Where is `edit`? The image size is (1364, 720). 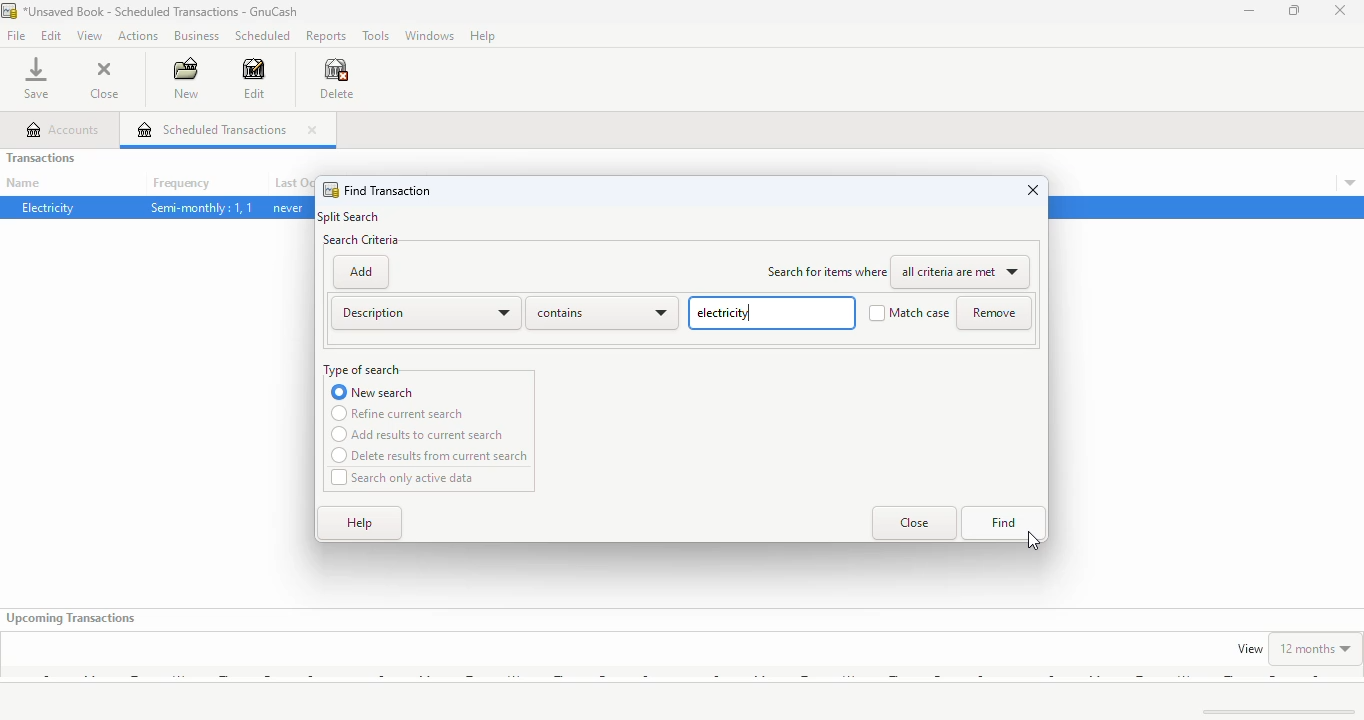
edit is located at coordinates (254, 78).